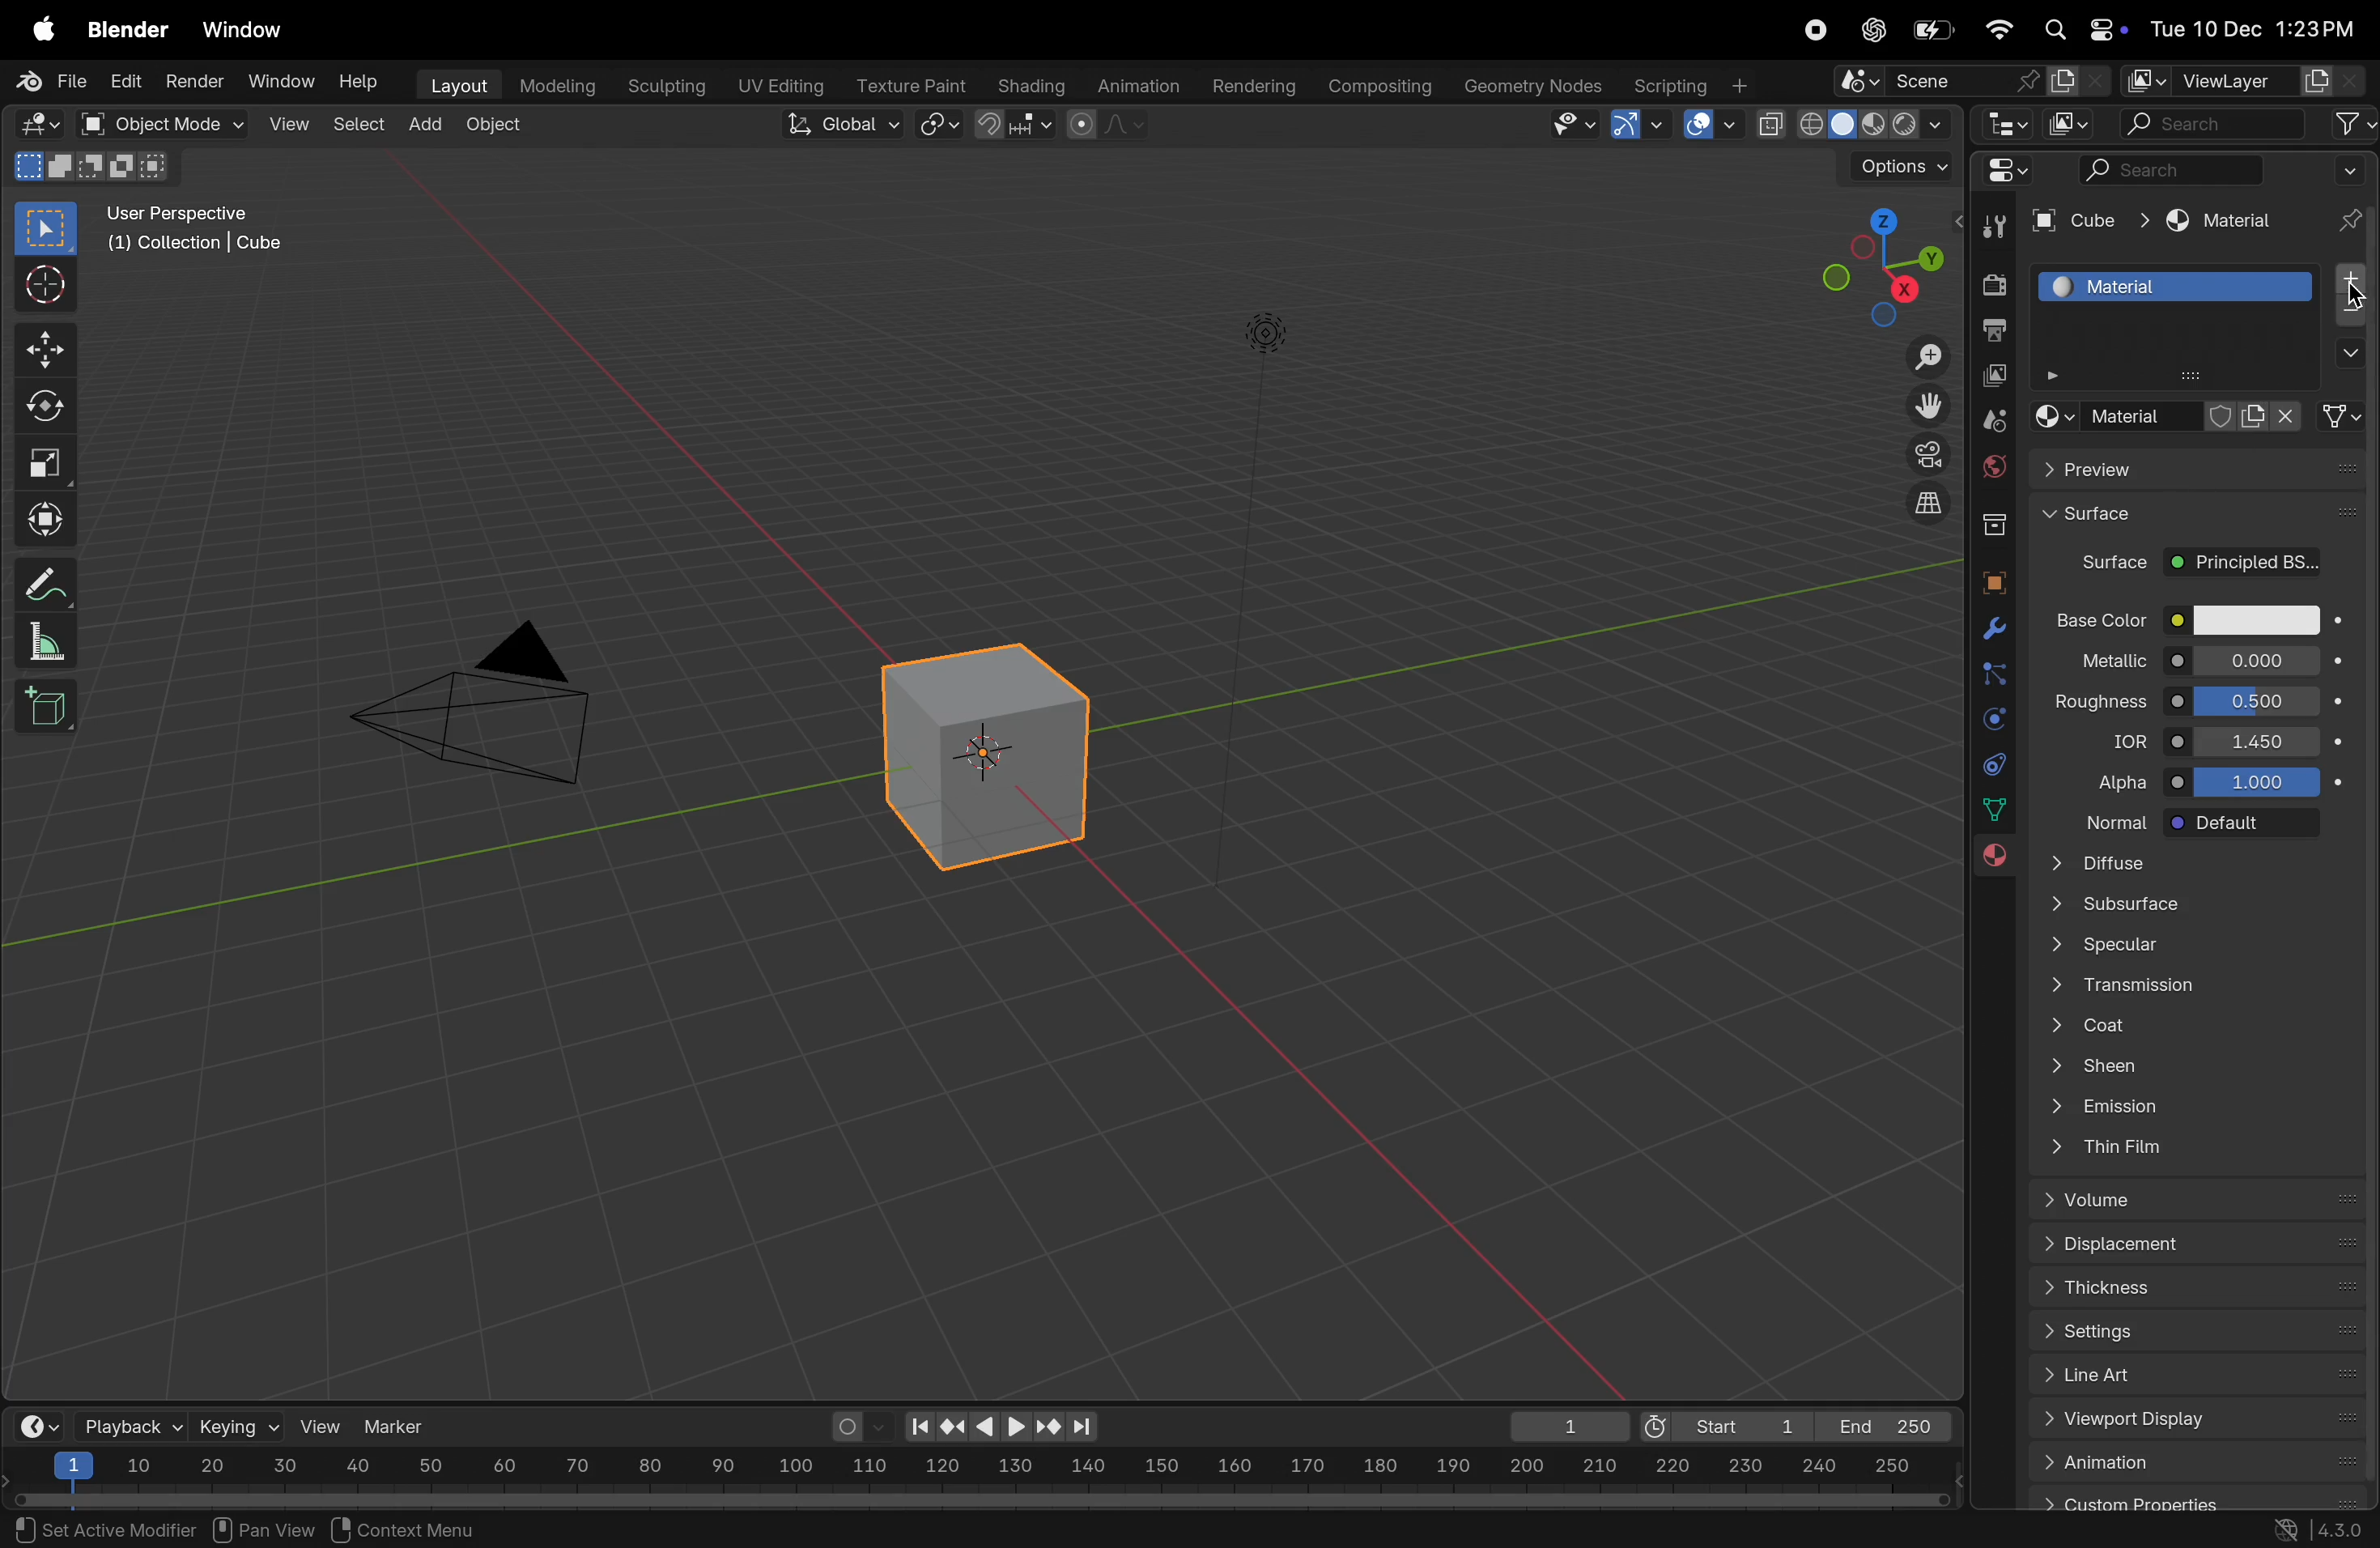  I want to click on idr, so click(2113, 745).